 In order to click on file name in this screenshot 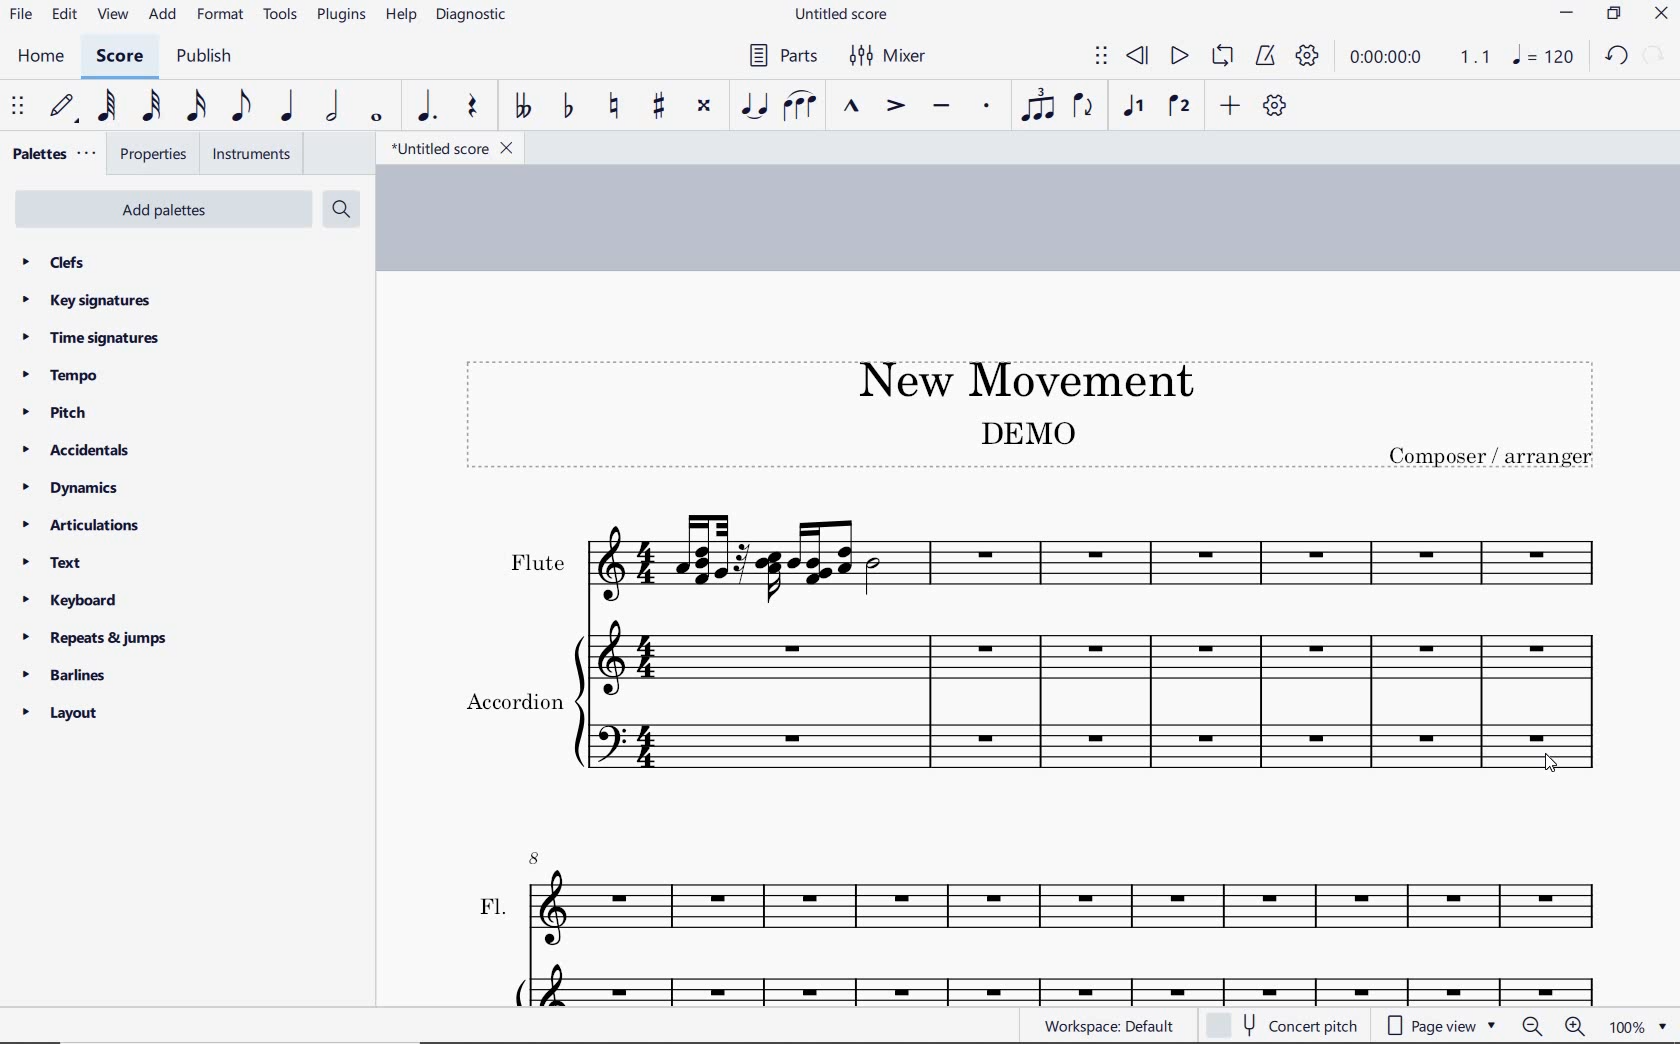, I will do `click(450, 149)`.